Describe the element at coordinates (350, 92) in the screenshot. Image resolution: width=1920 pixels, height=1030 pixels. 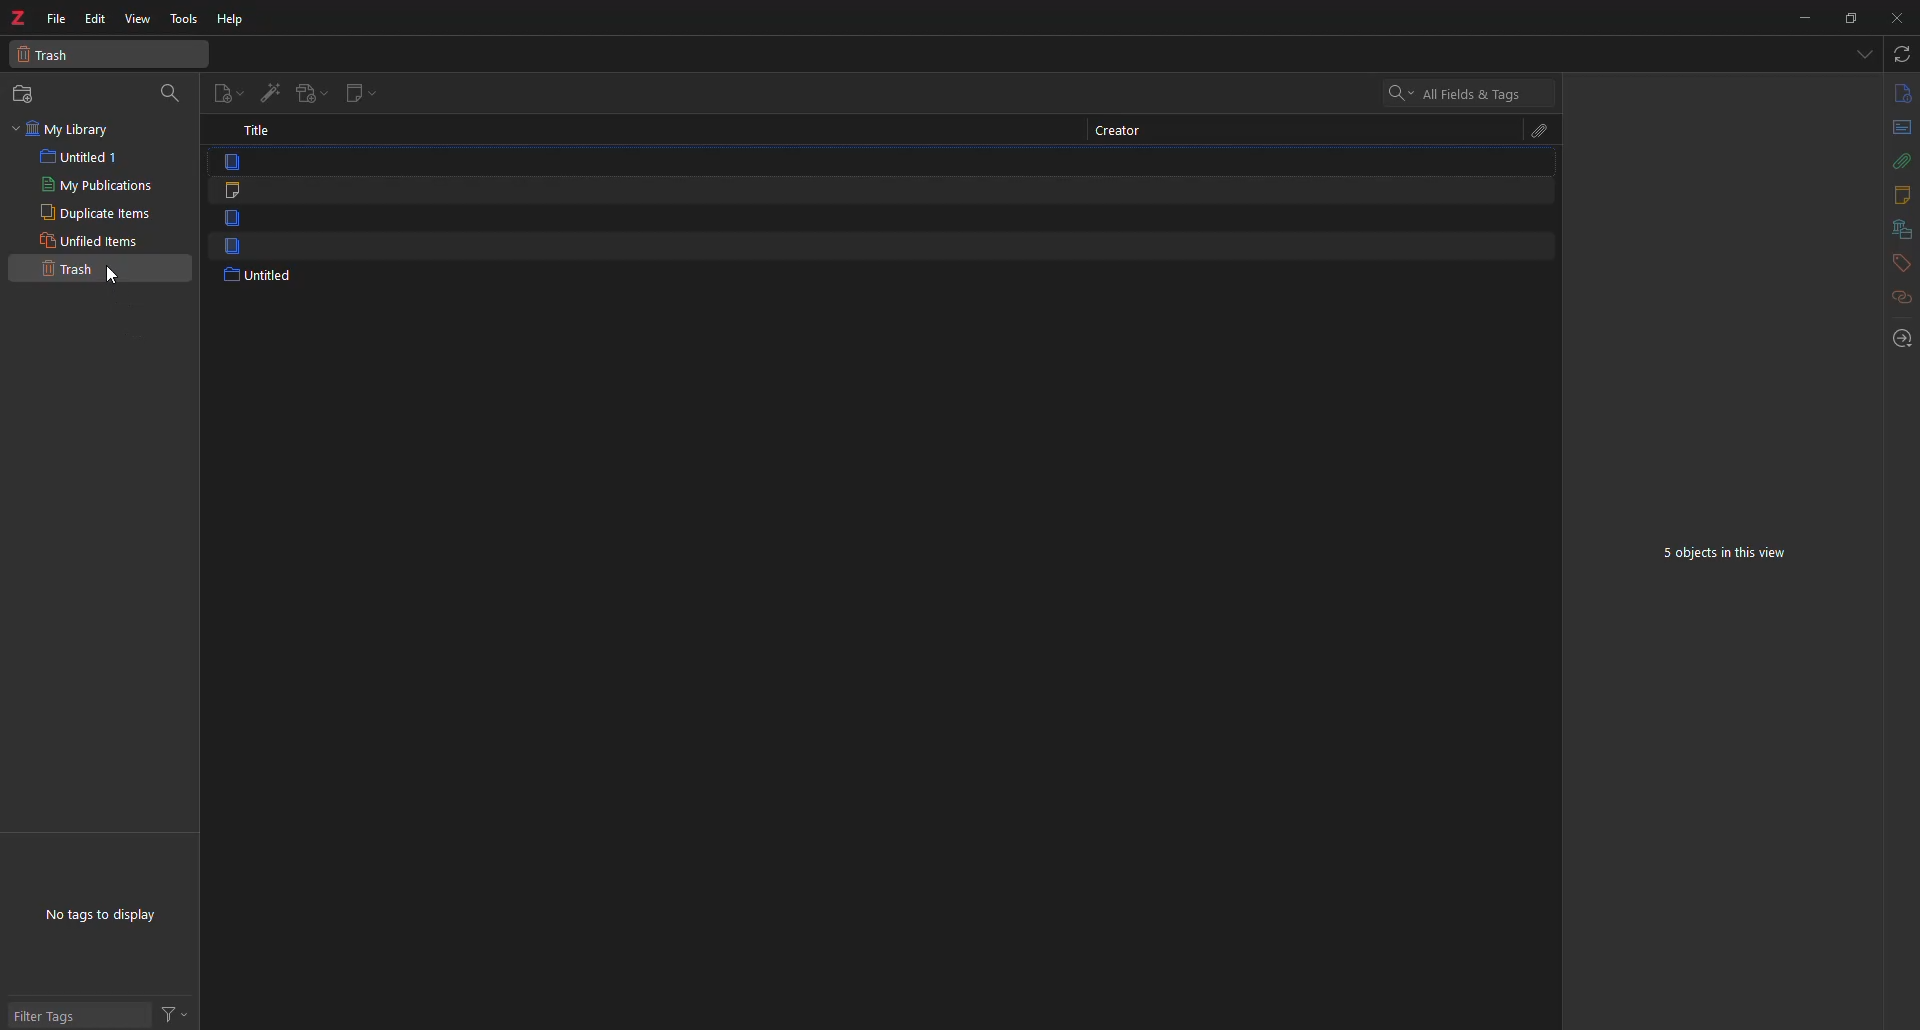
I see `new note` at that location.